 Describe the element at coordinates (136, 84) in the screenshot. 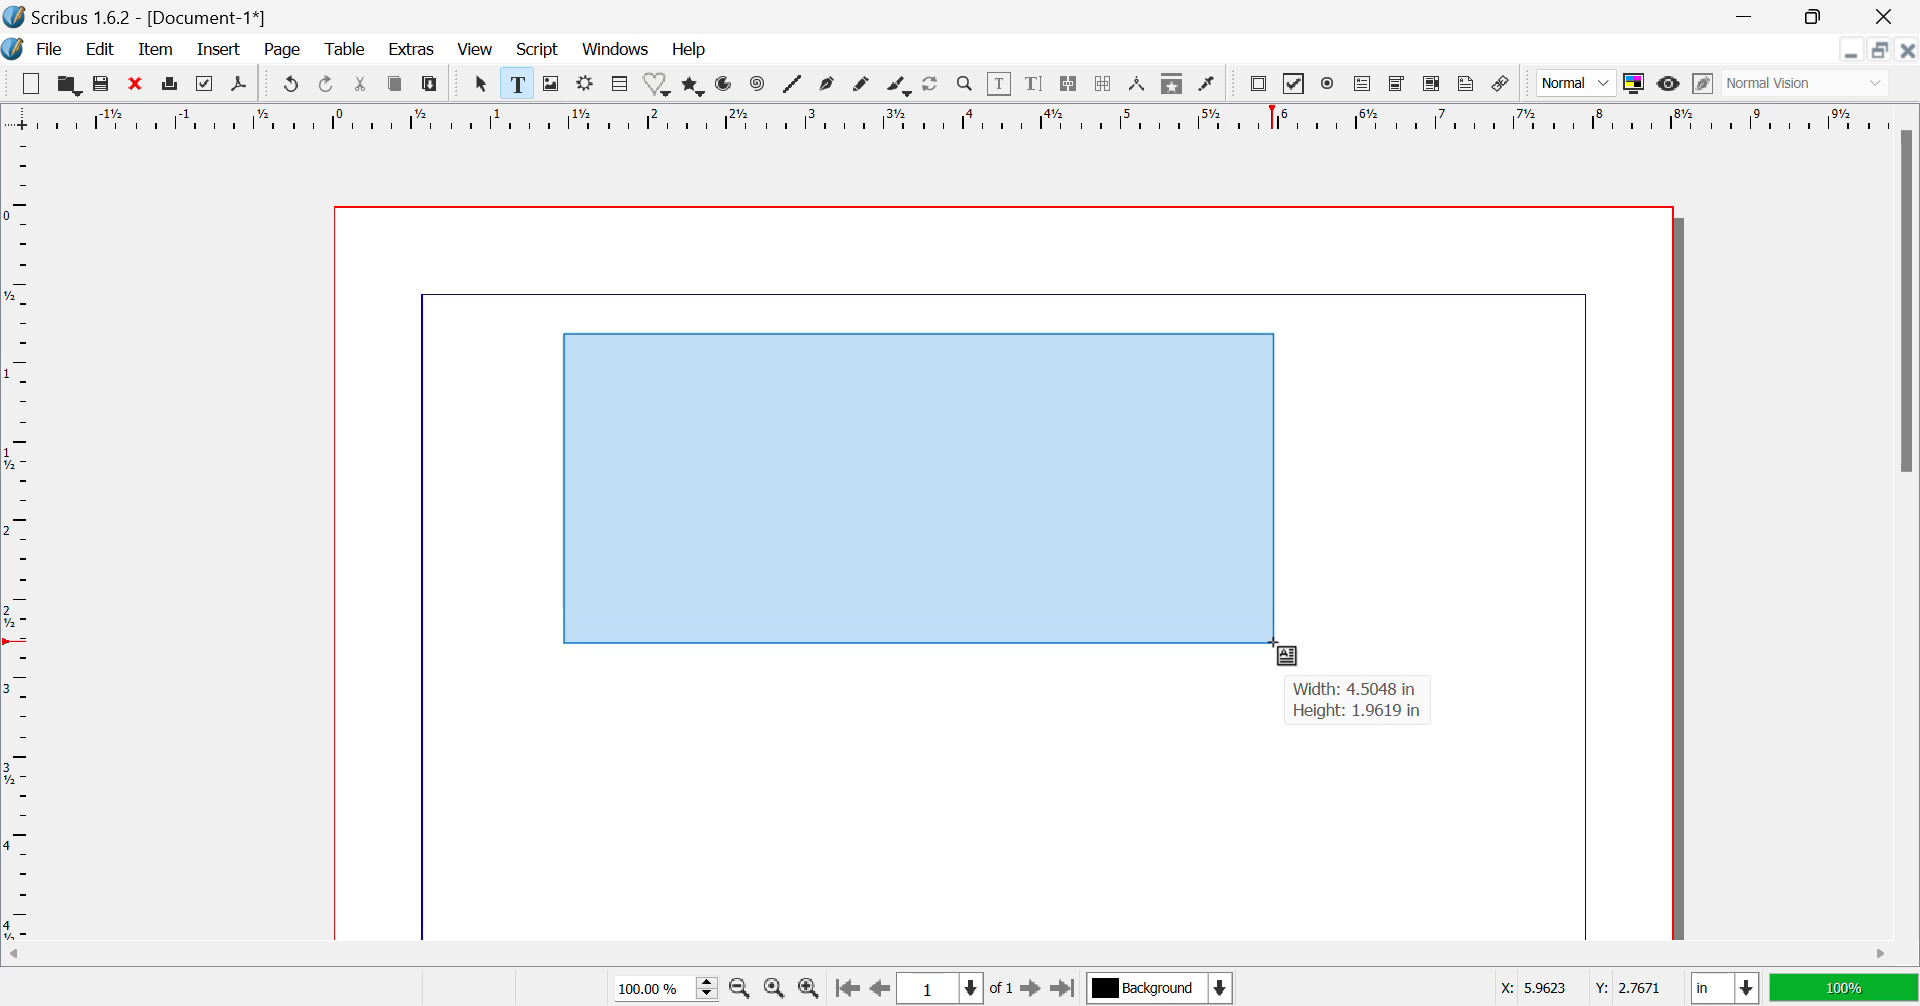

I see `Discard` at that location.